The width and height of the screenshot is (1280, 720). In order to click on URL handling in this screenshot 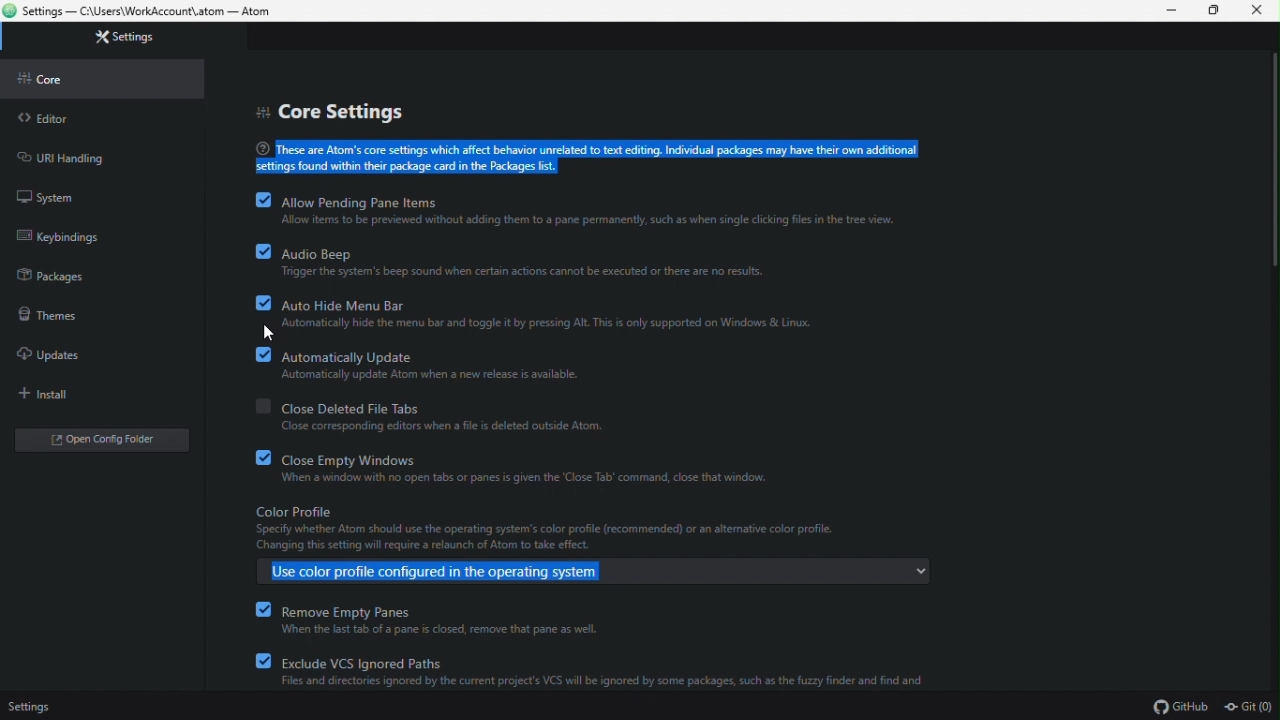, I will do `click(80, 159)`.